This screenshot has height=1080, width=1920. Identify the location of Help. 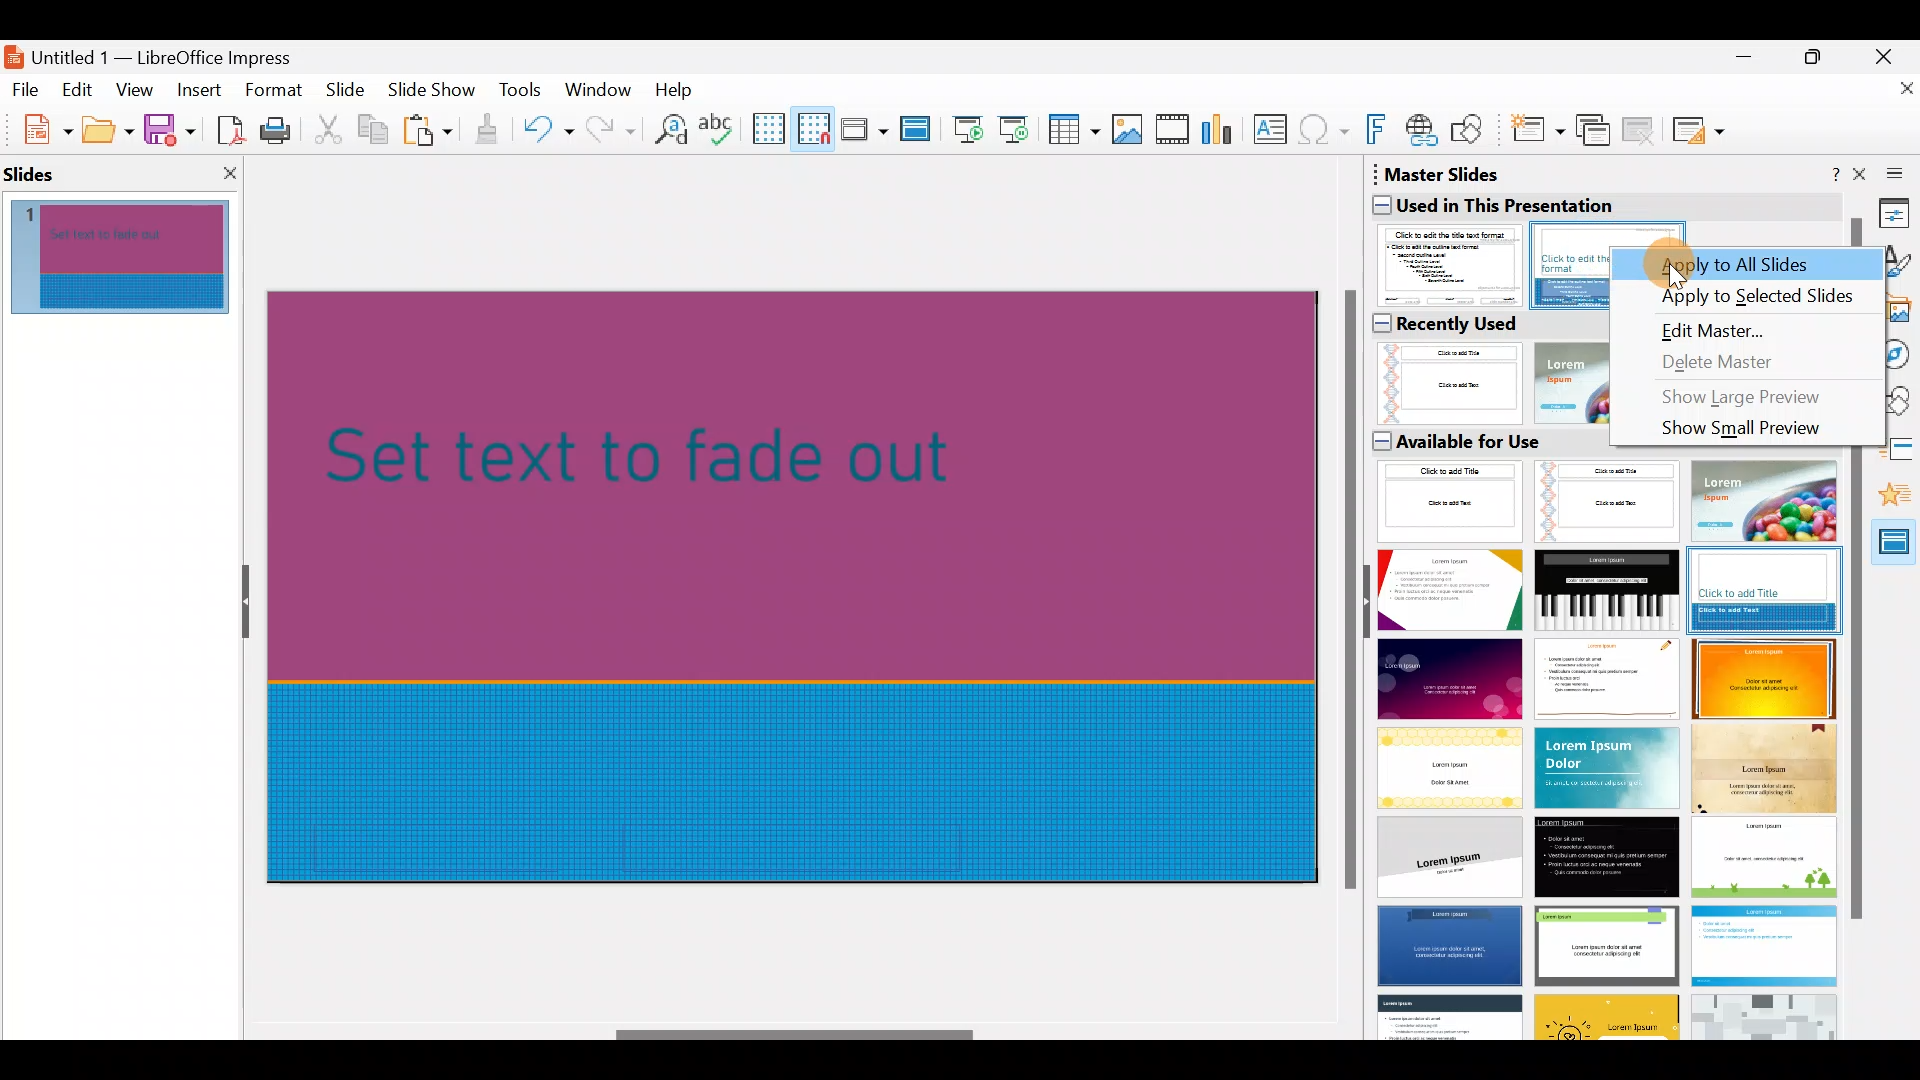
(678, 88).